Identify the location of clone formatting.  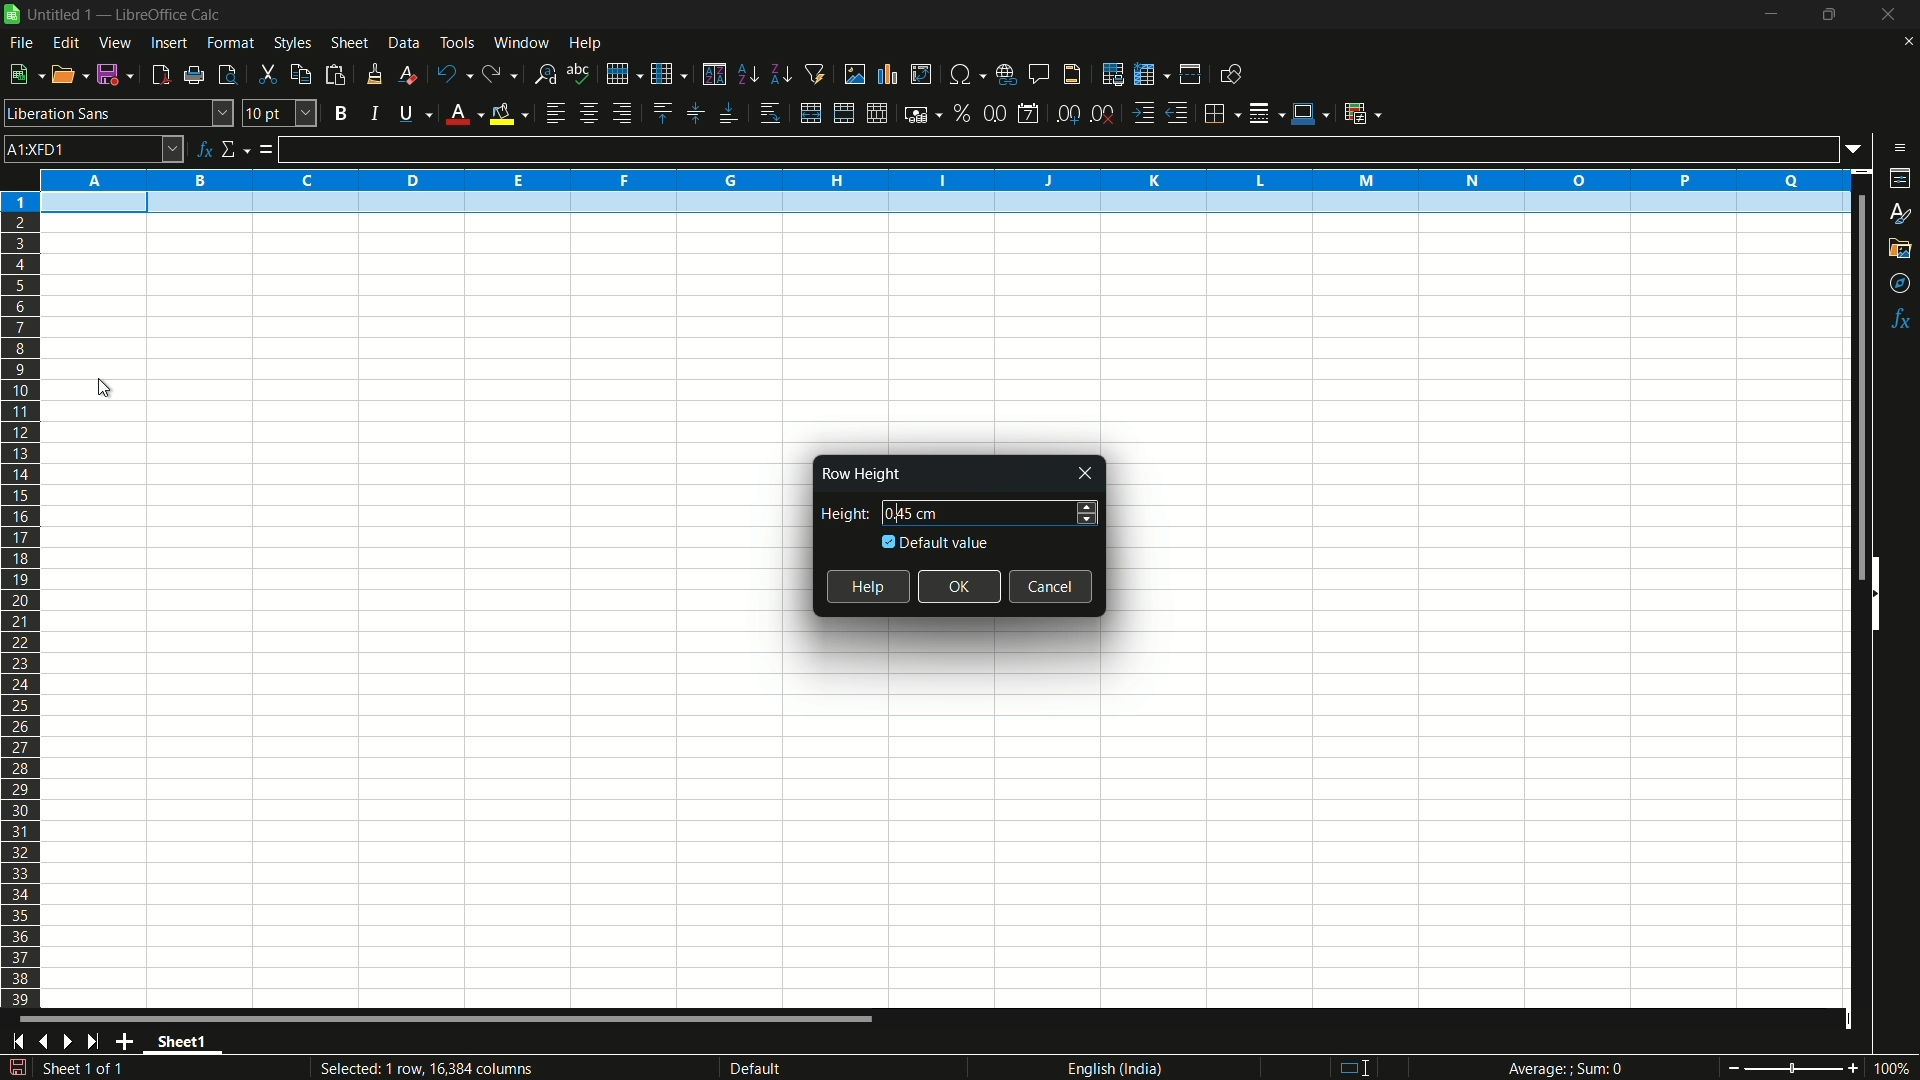
(374, 74).